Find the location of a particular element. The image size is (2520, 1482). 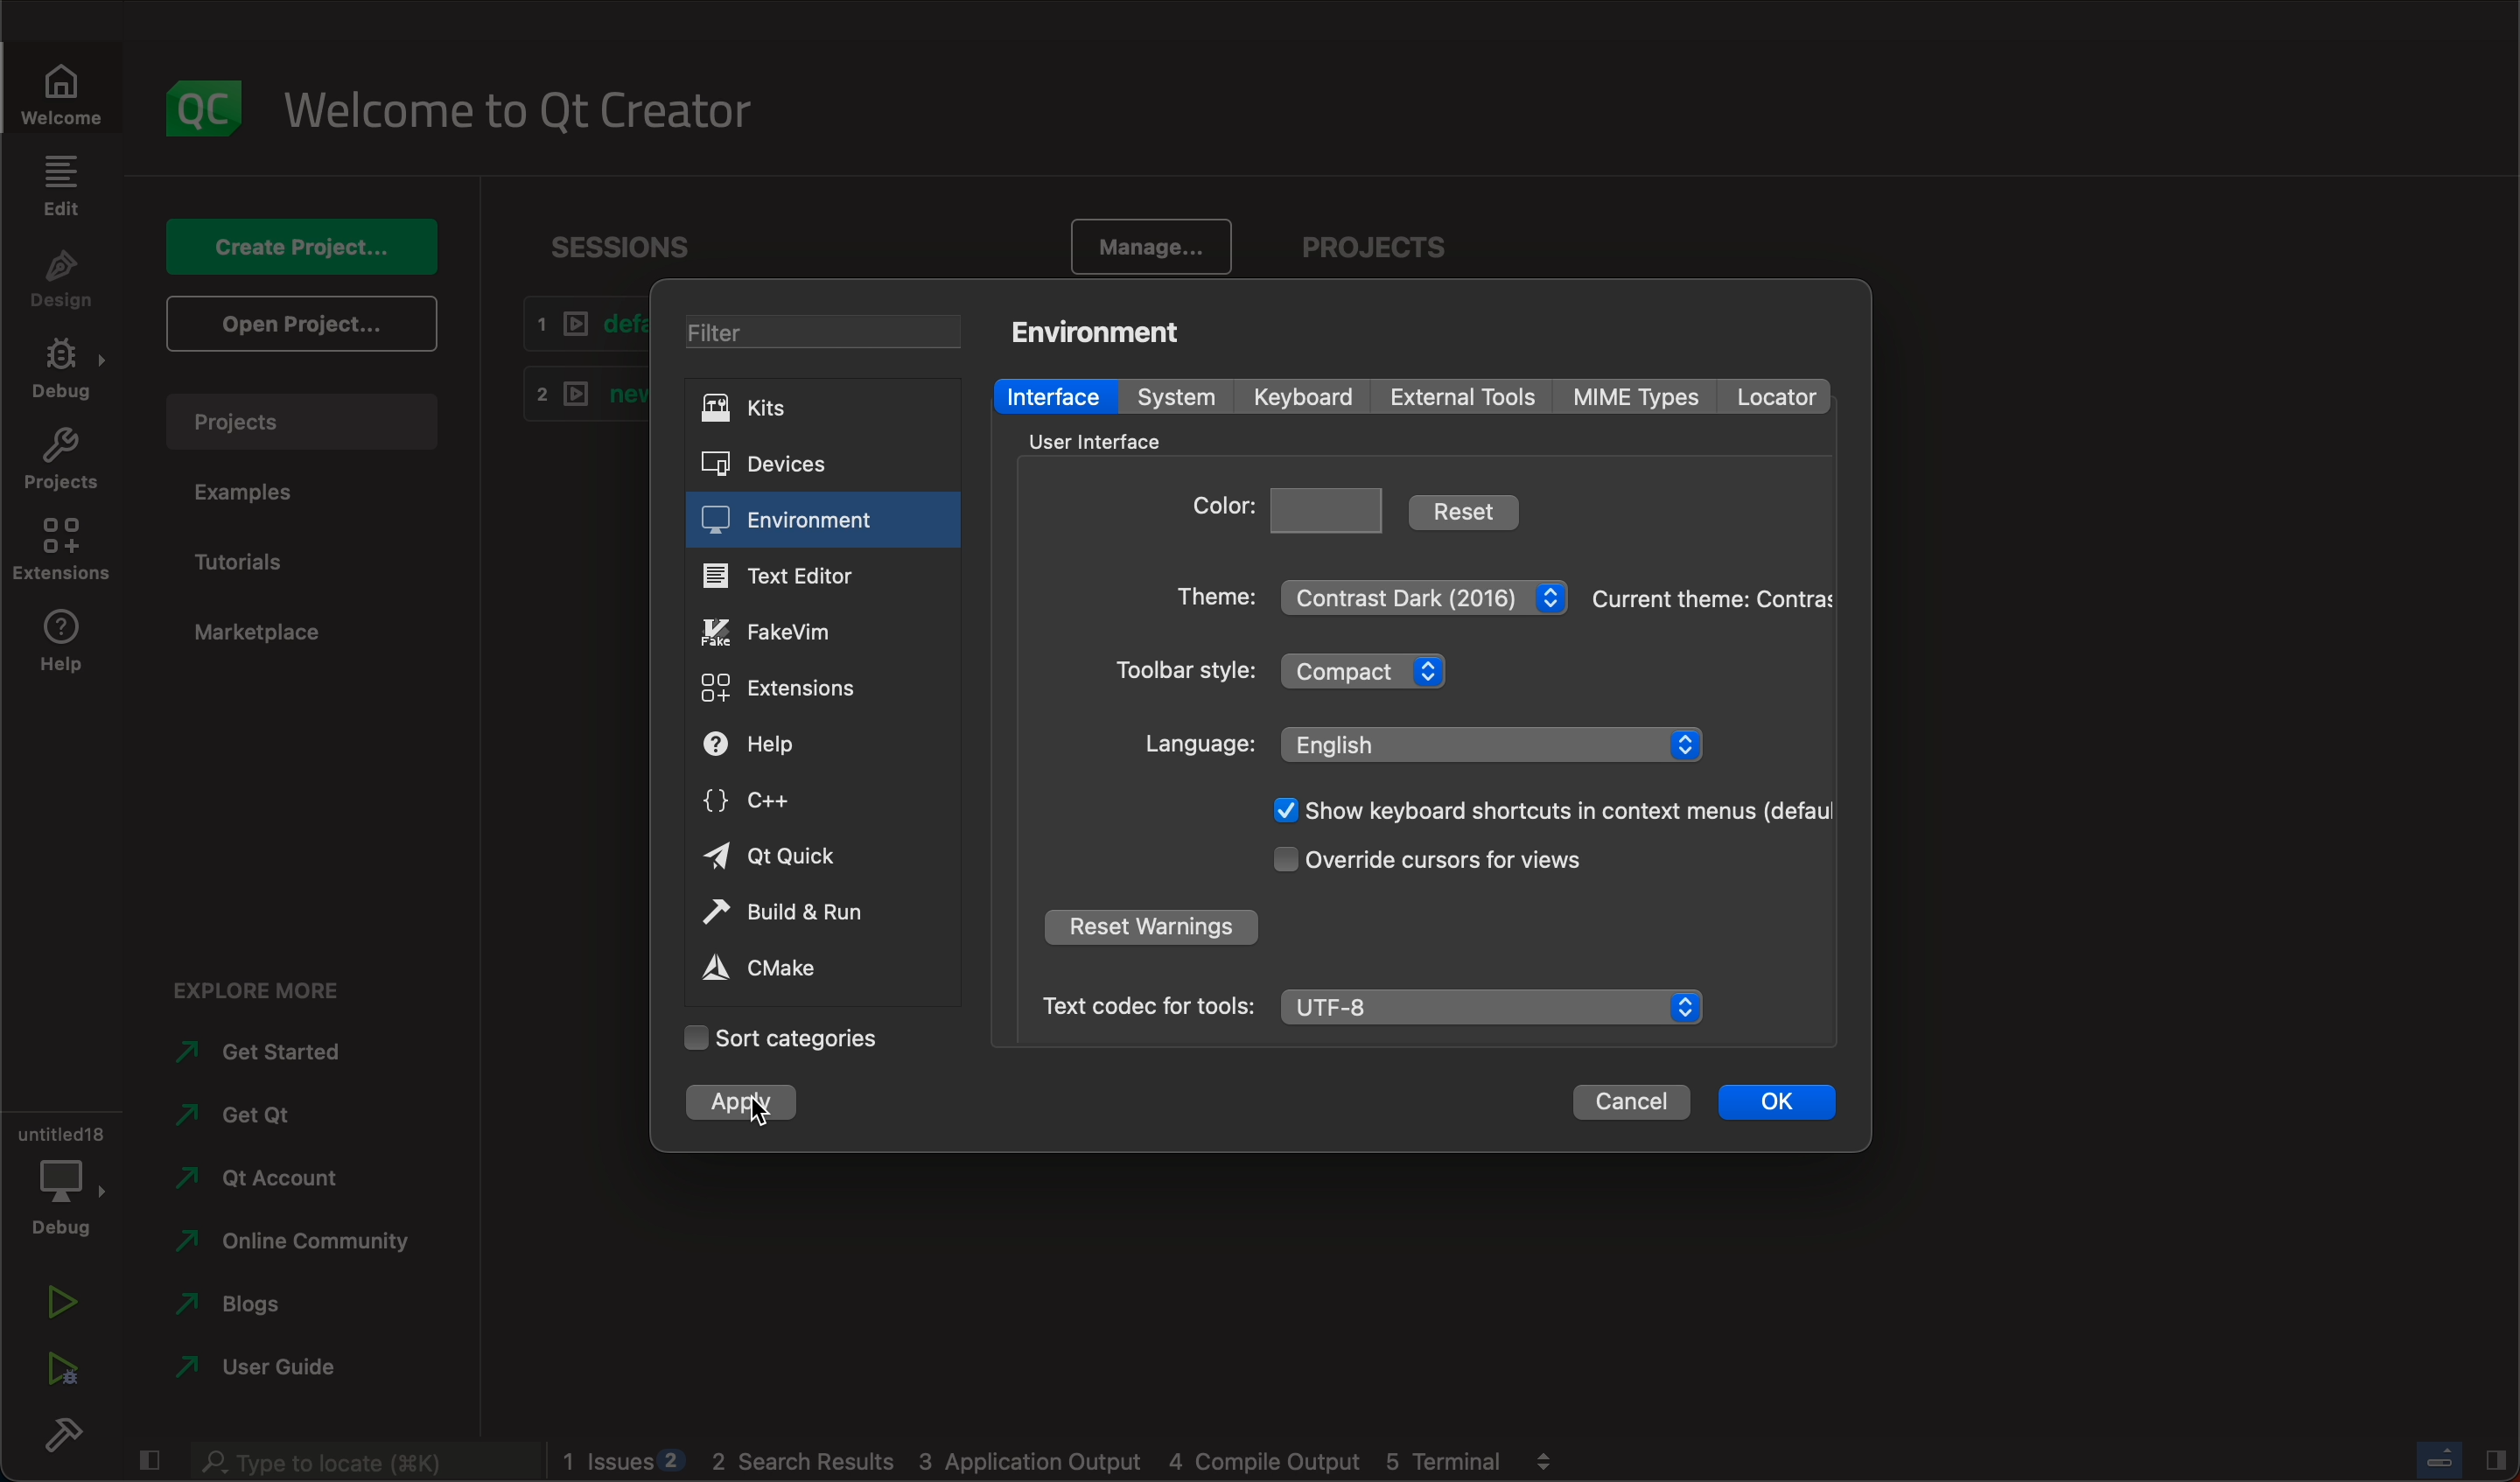

cursor is located at coordinates (757, 1109).